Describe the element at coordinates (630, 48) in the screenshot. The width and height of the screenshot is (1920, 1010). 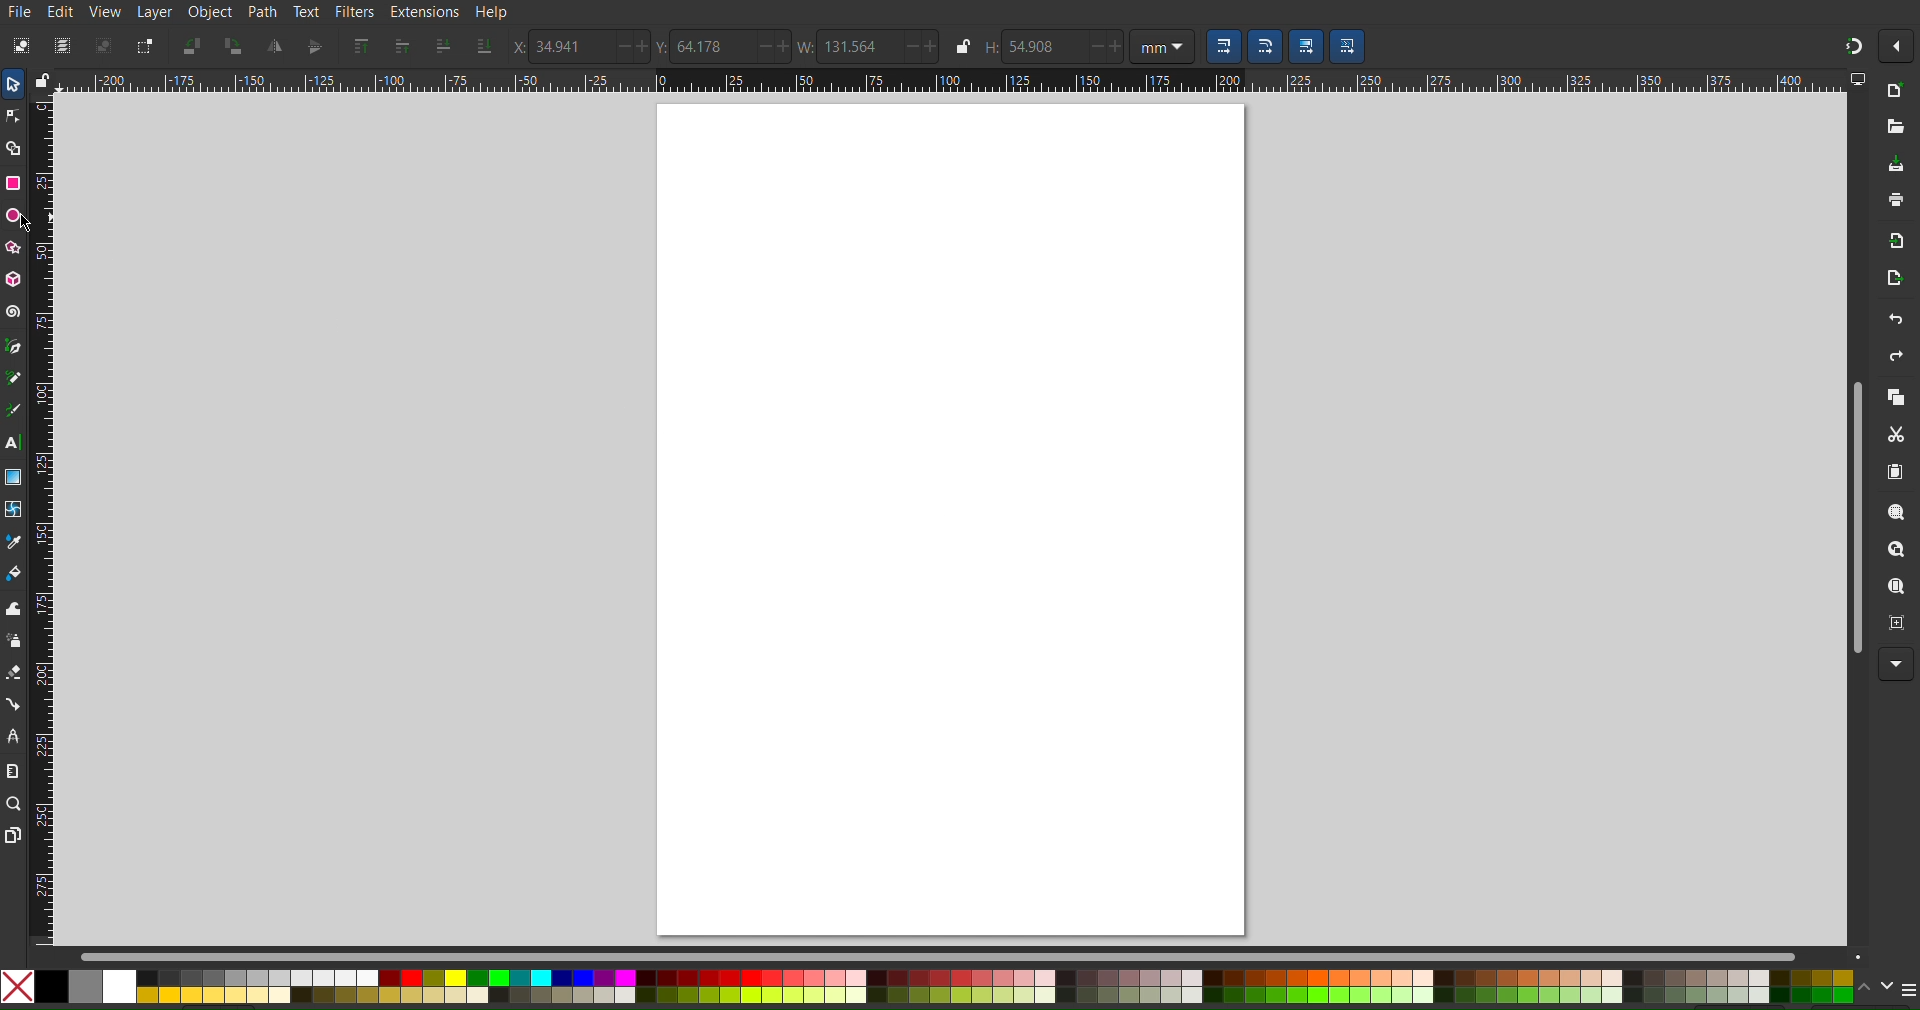
I see `increase/decrease` at that location.